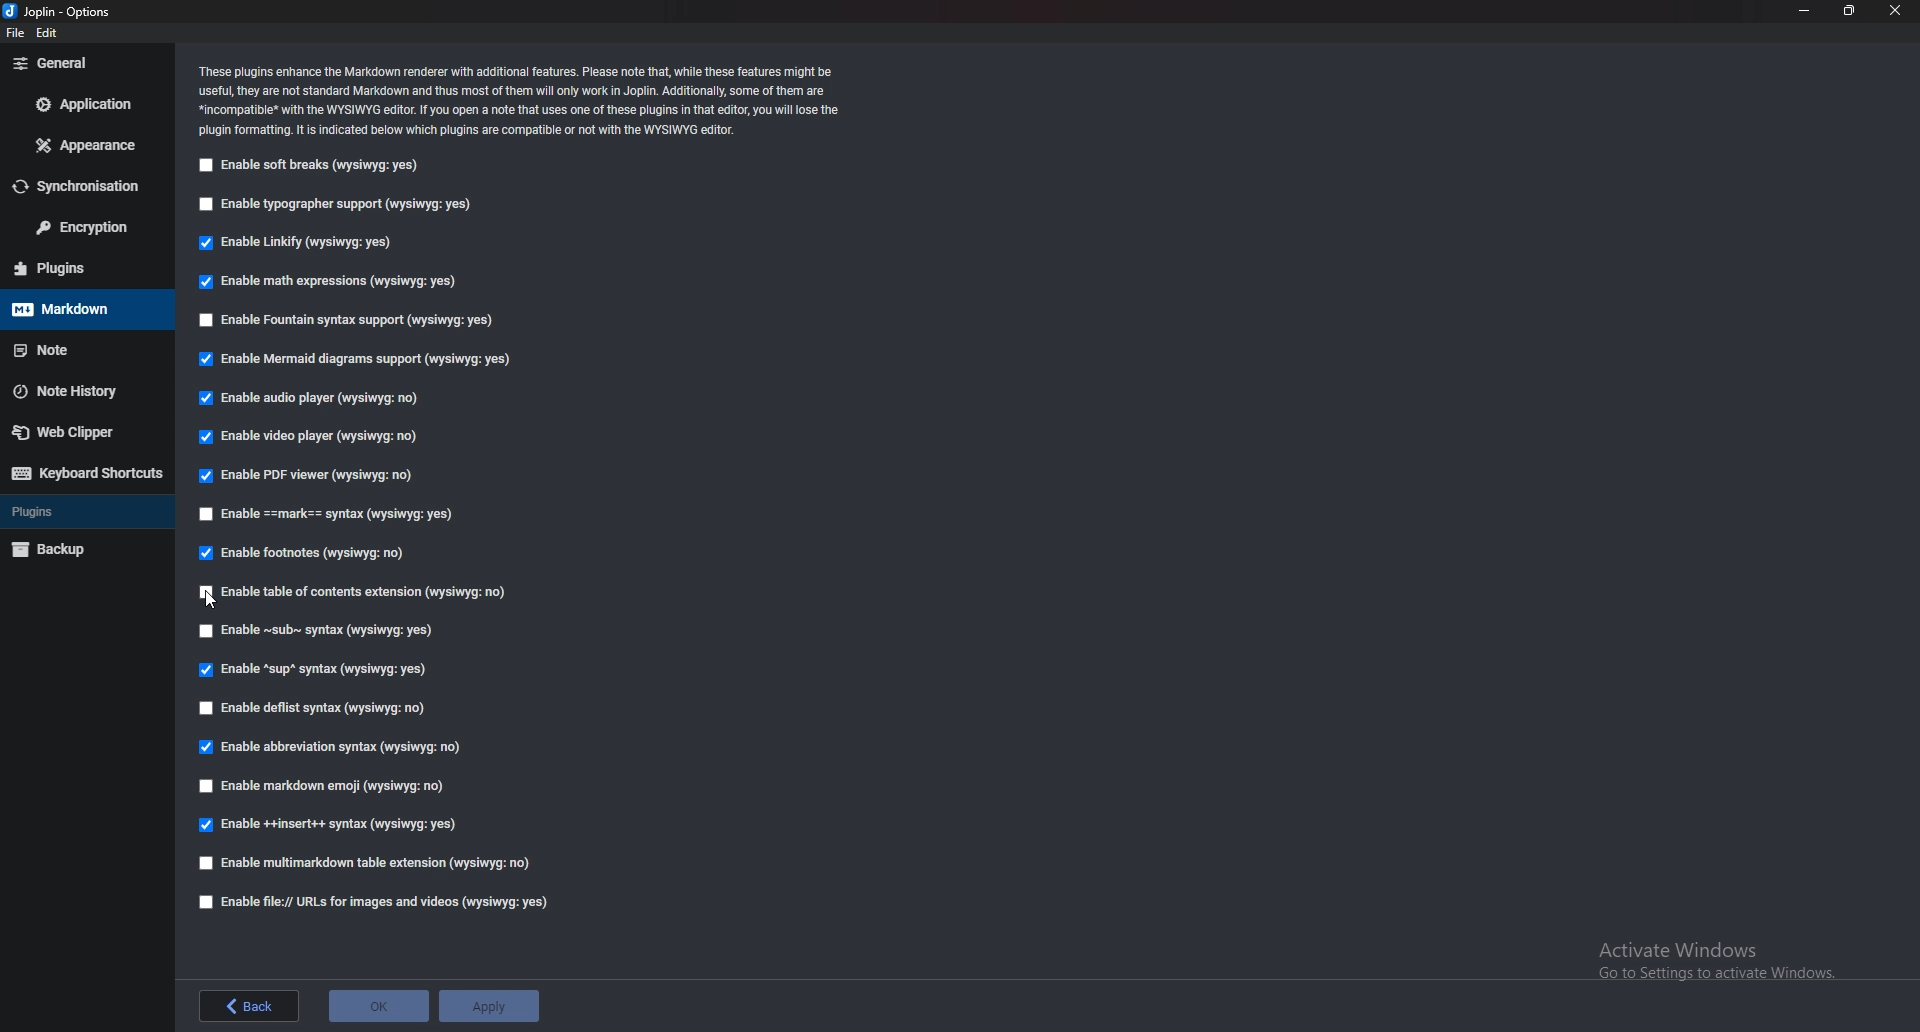 The image size is (1920, 1032). Describe the element at coordinates (46, 33) in the screenshot. I see `edit` at that location.